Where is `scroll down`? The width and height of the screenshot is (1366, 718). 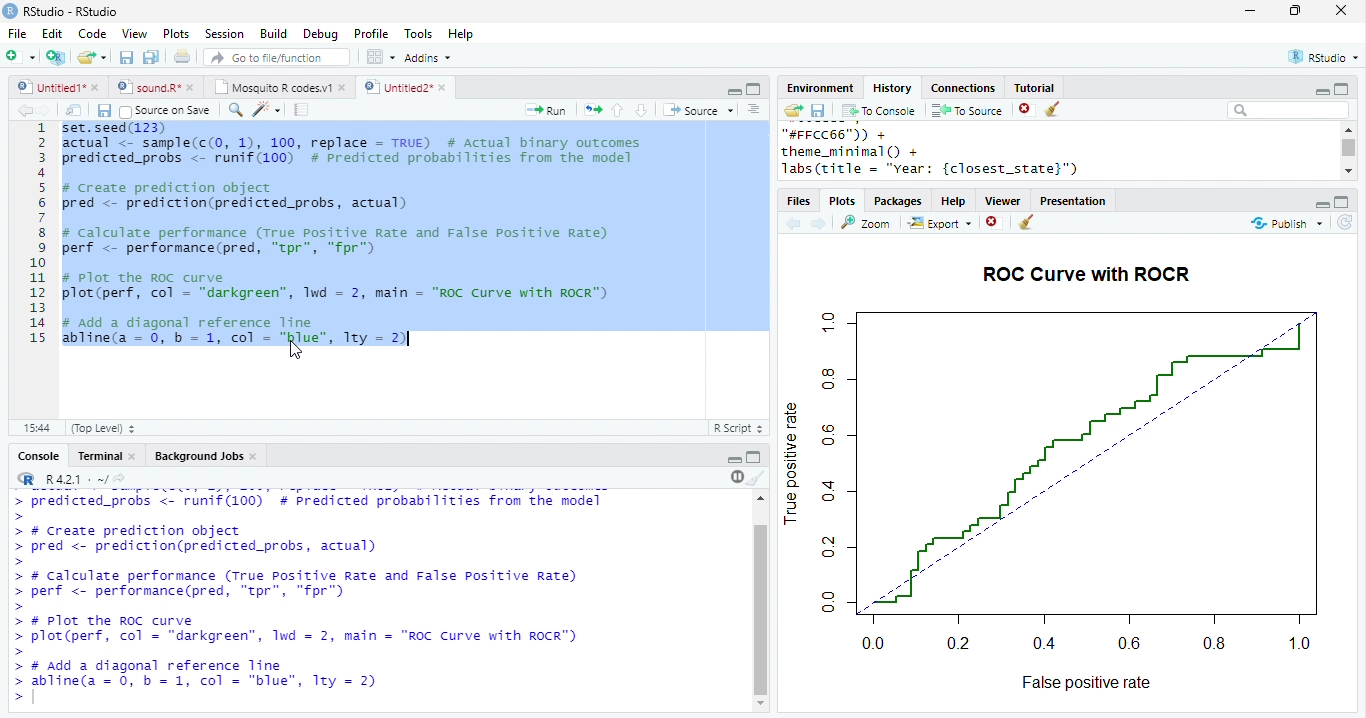
scroll down is located at coordinates (1348, 170).